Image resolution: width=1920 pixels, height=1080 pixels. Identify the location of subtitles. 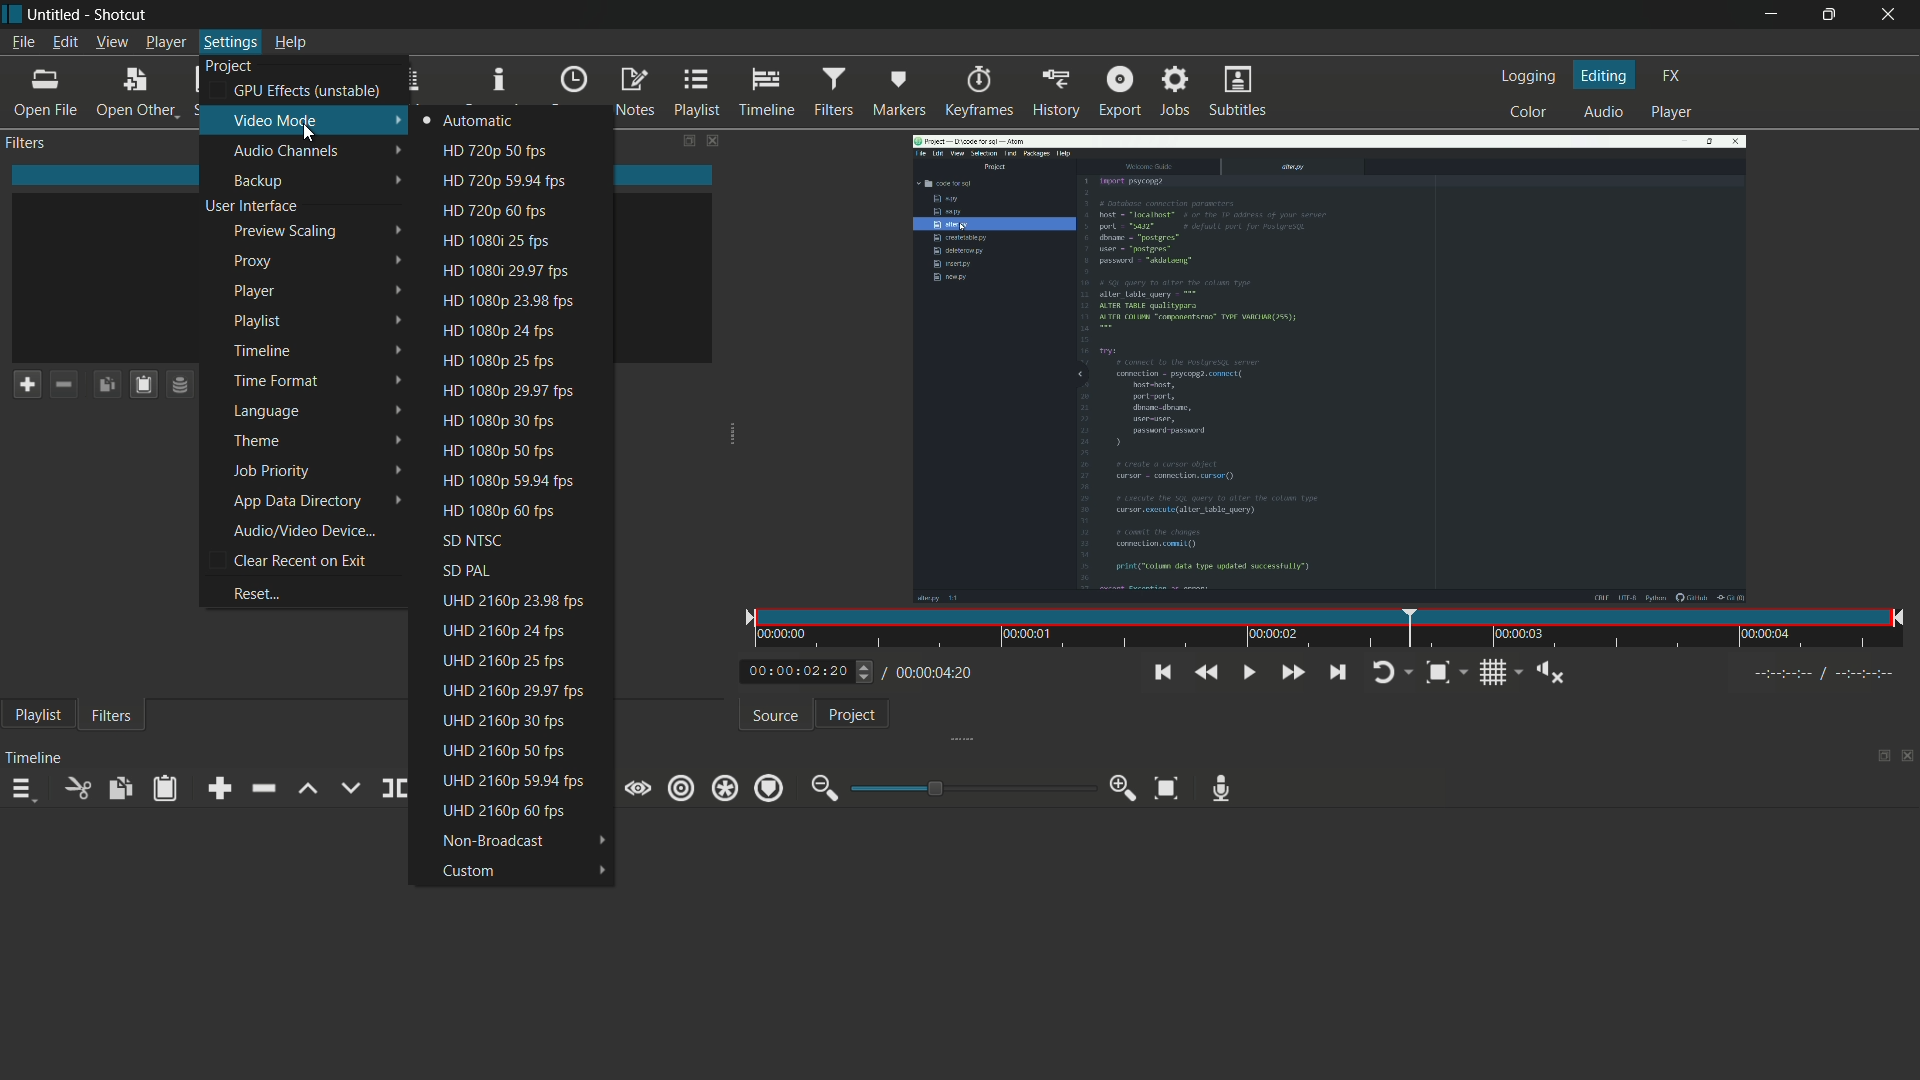
(1238, 91).